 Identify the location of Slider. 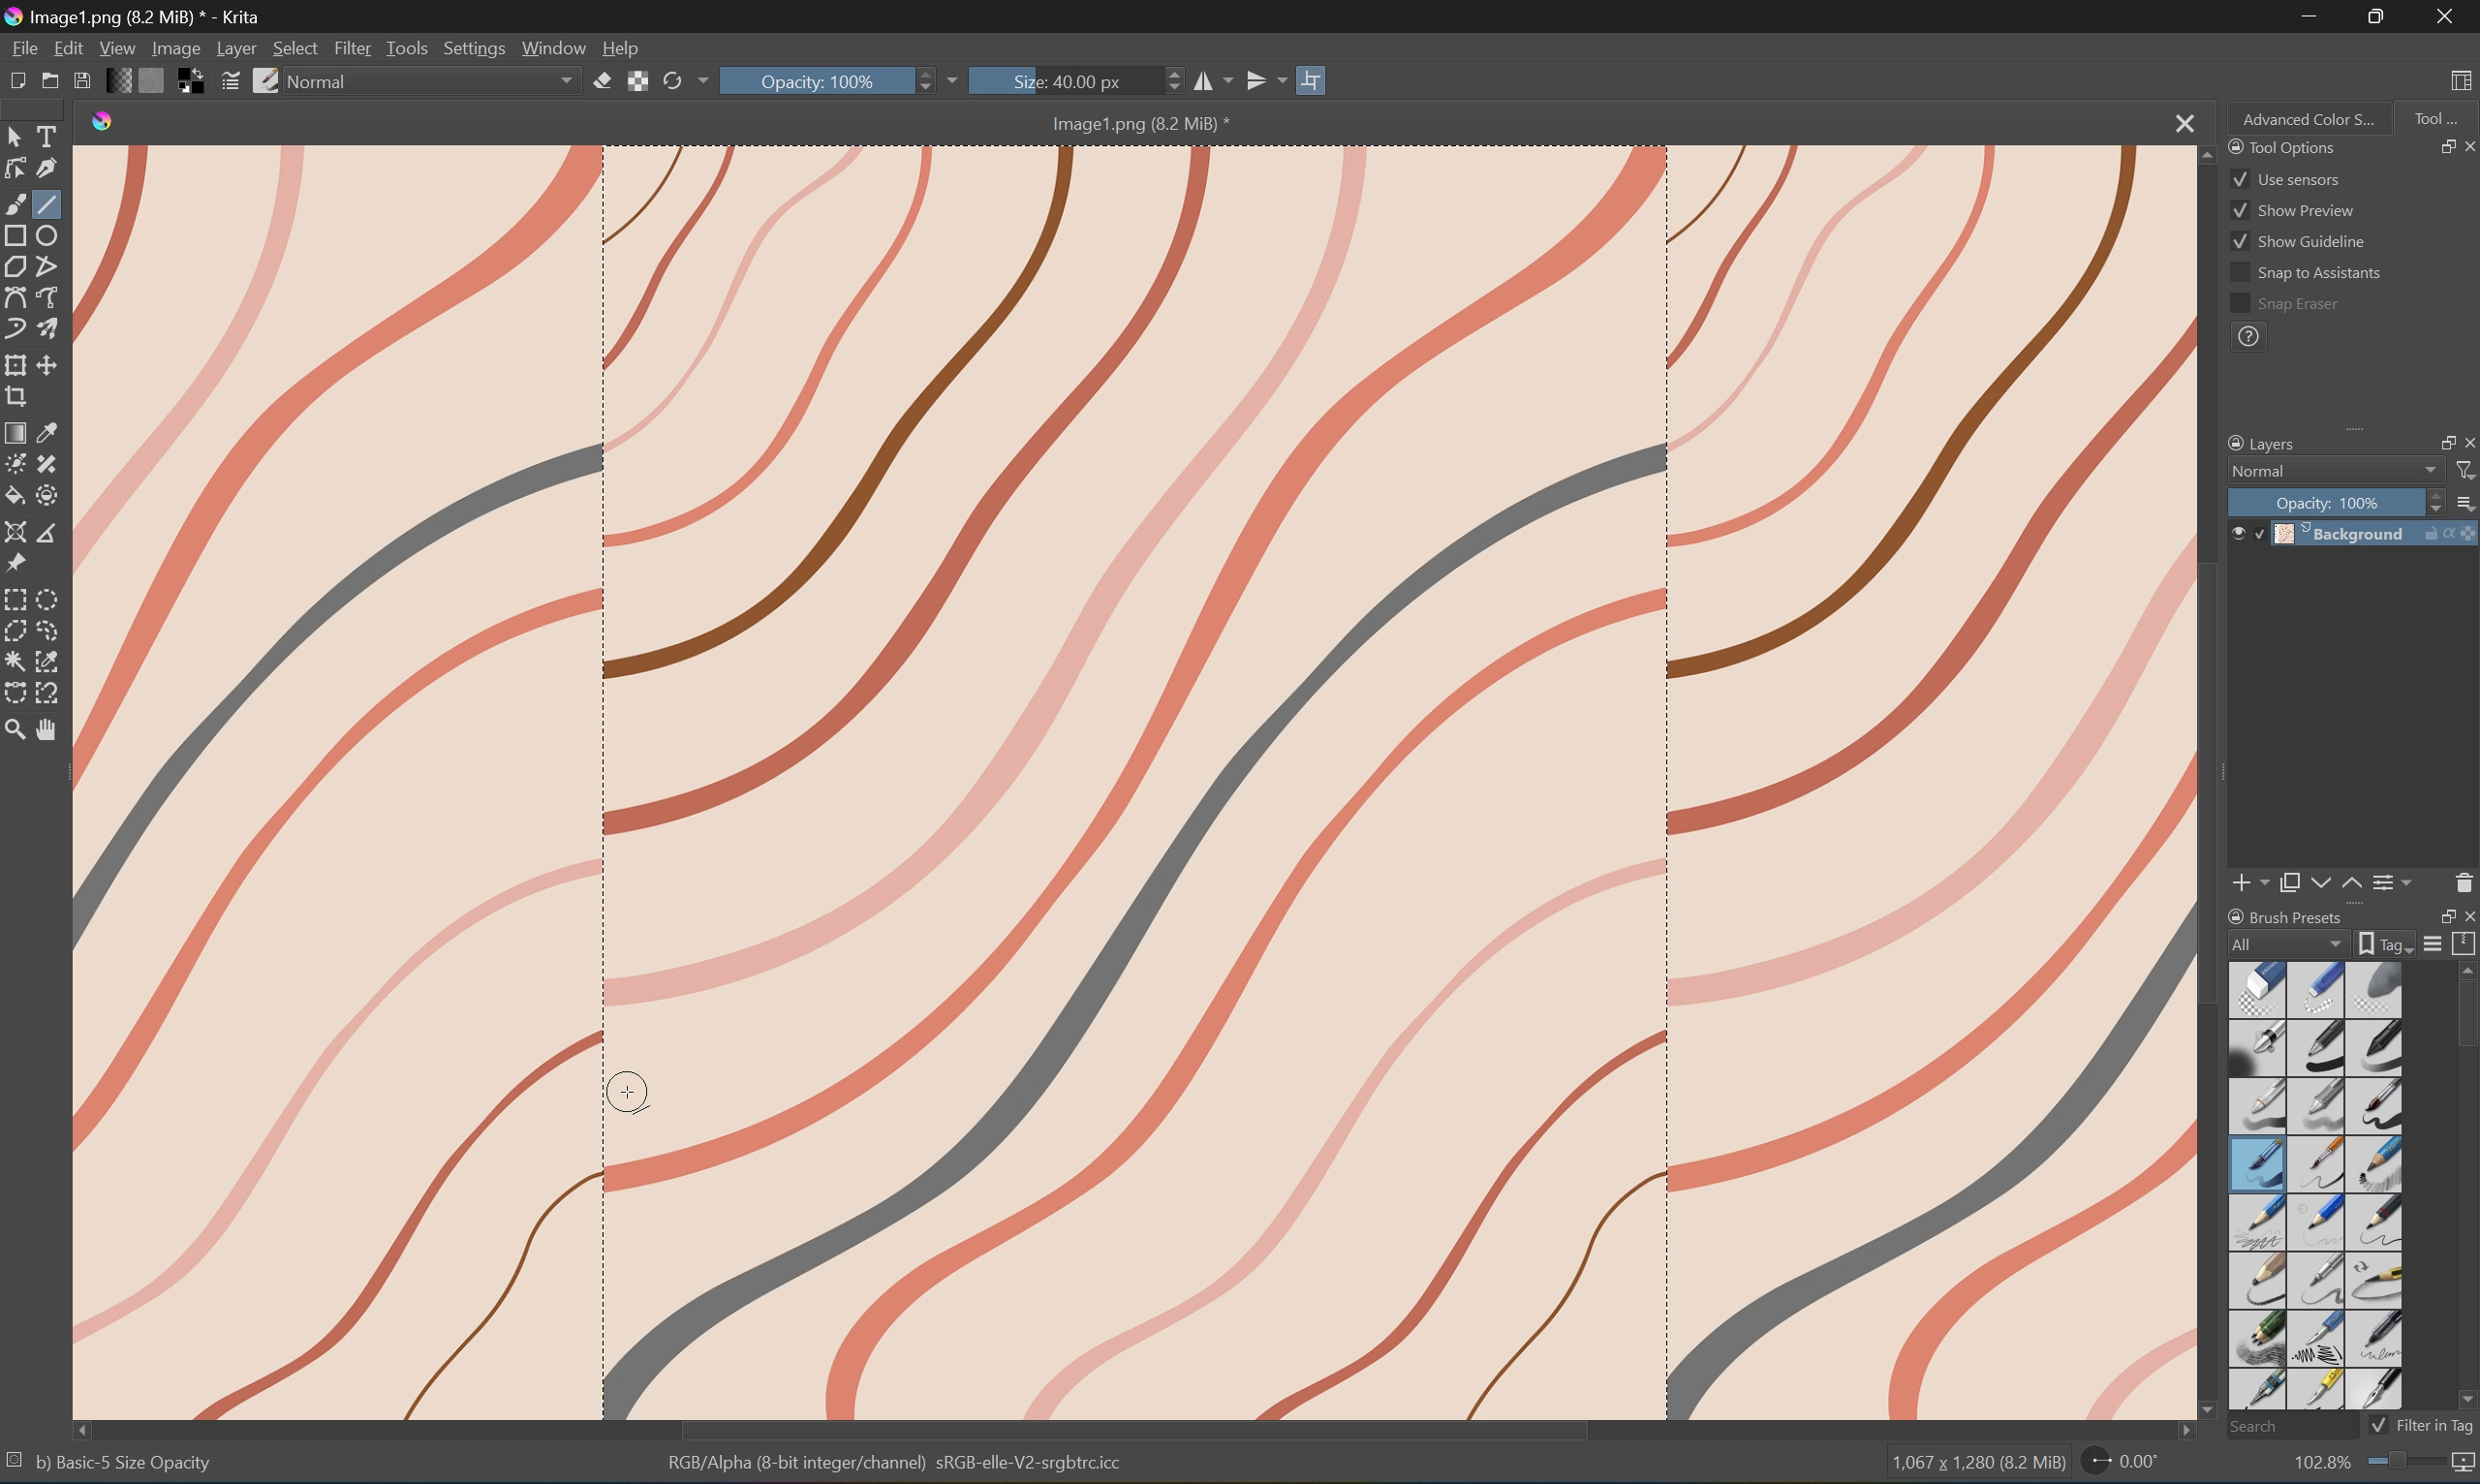
(2406, 1461).